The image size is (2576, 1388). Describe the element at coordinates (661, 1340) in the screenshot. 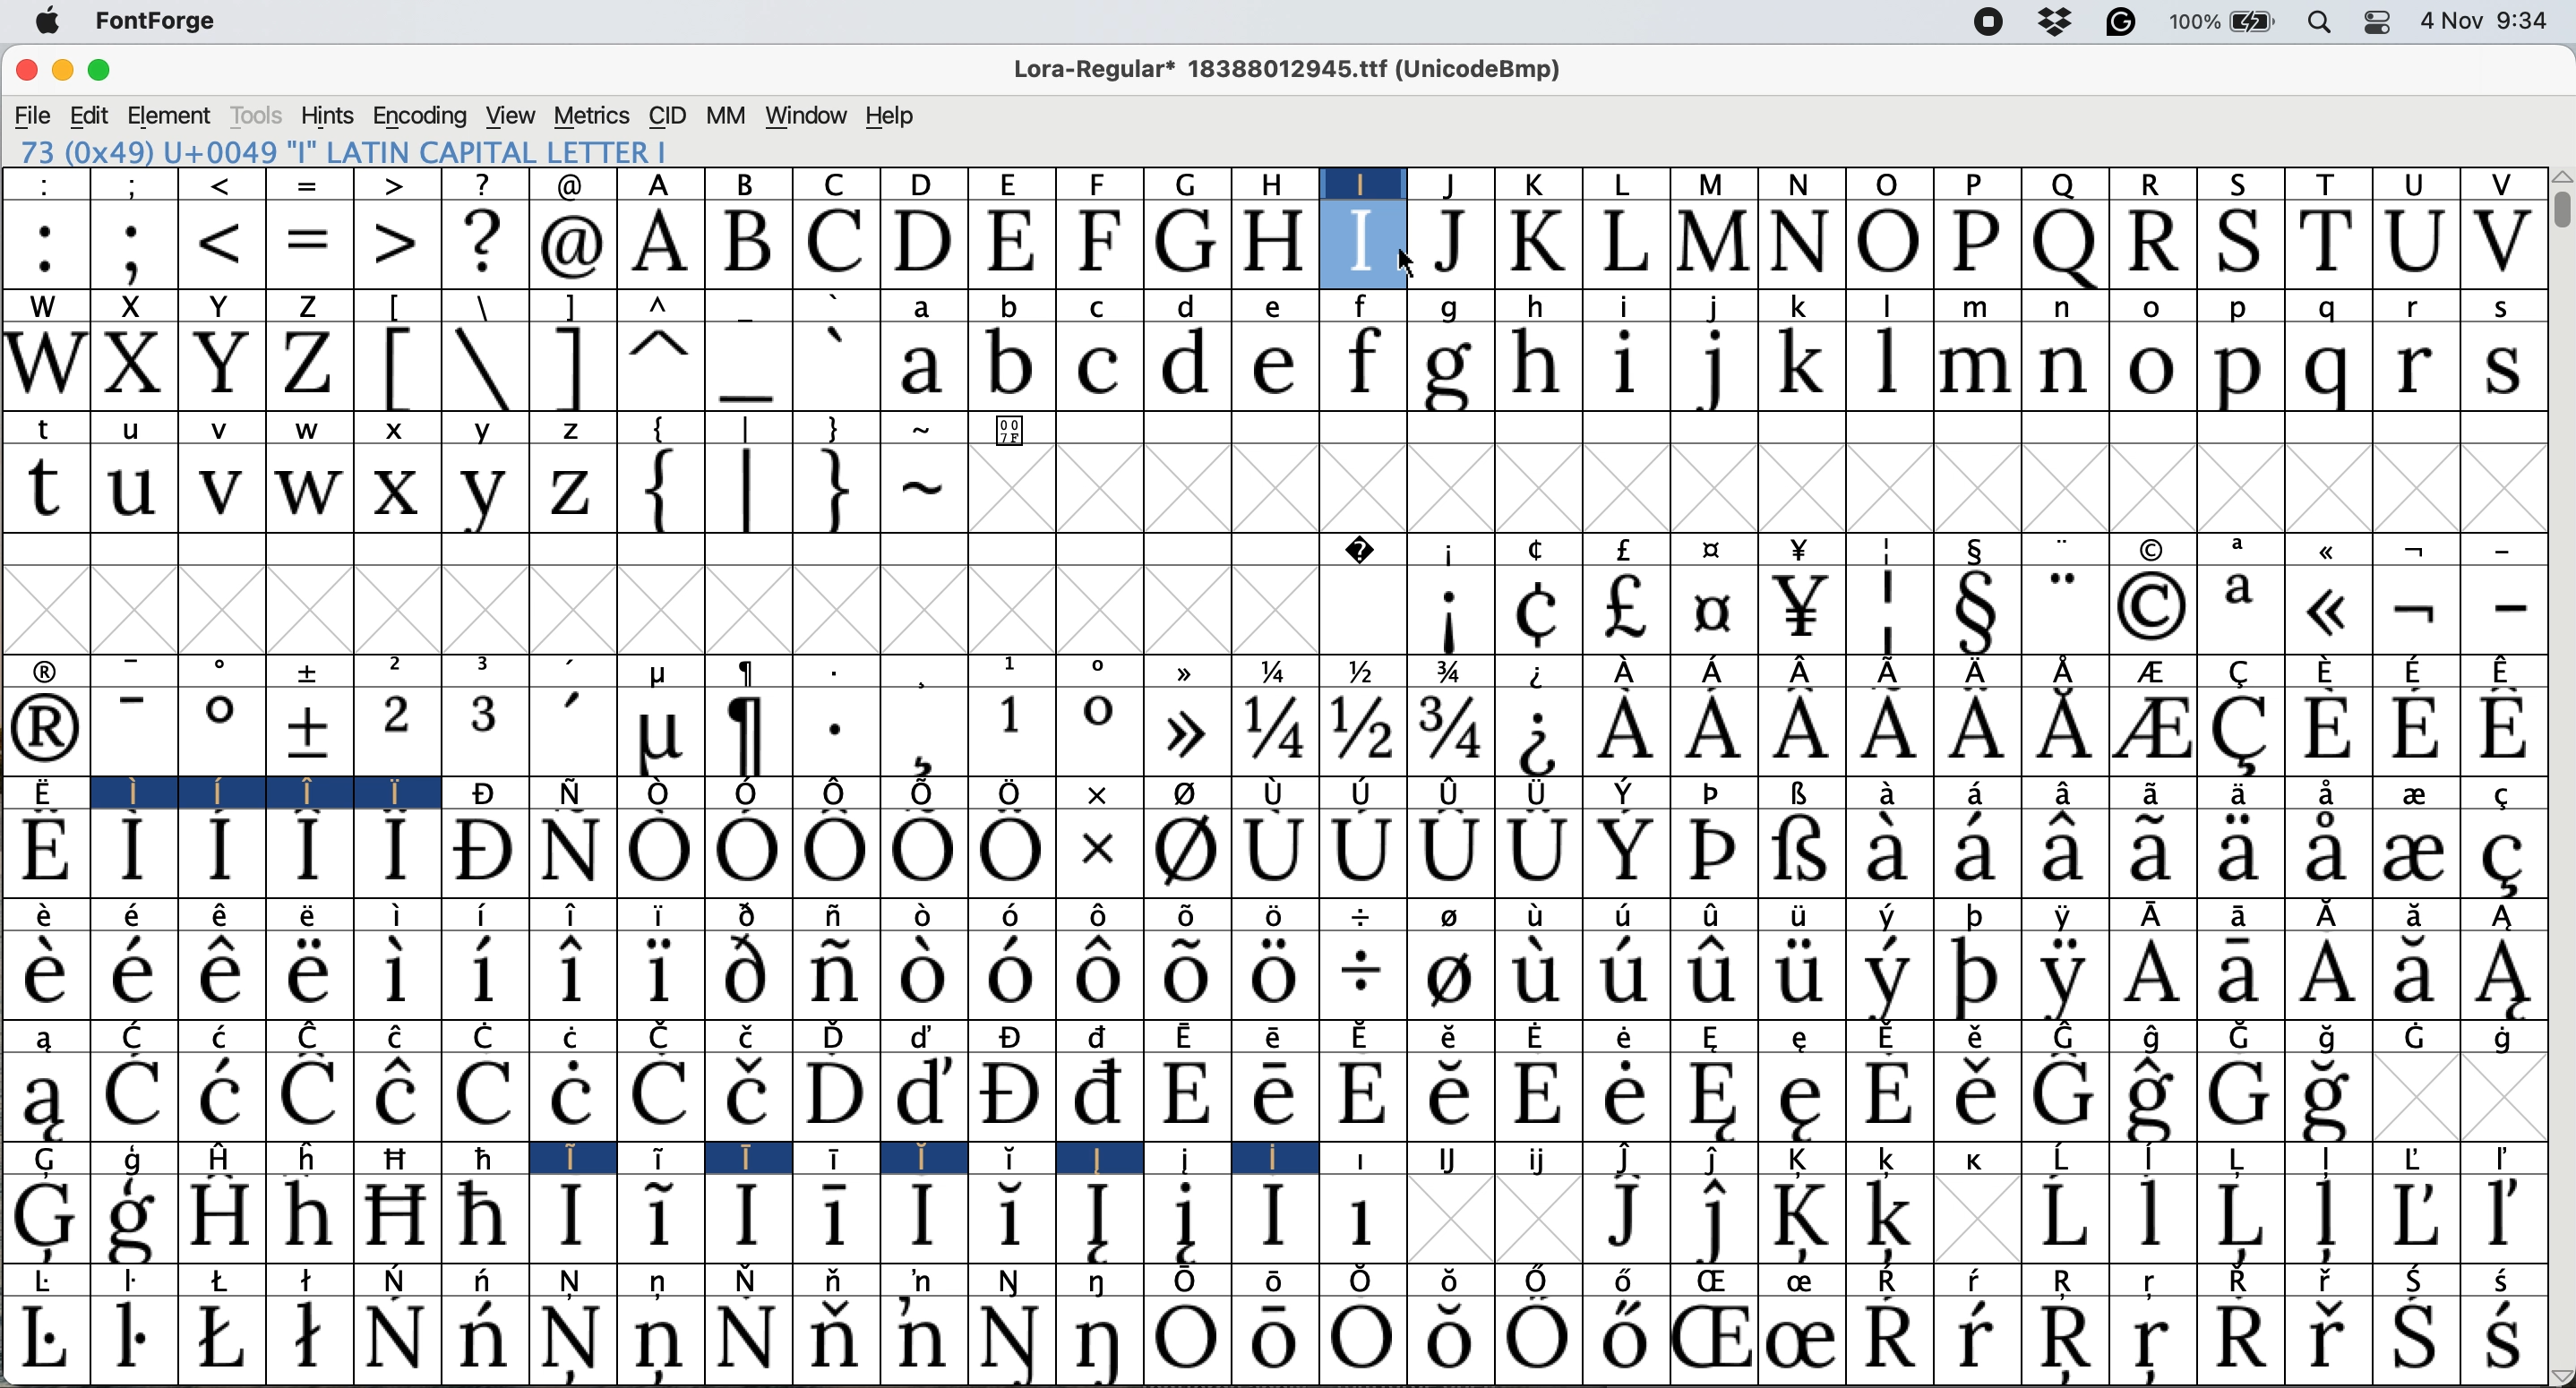

I see `Symbol` at that location.